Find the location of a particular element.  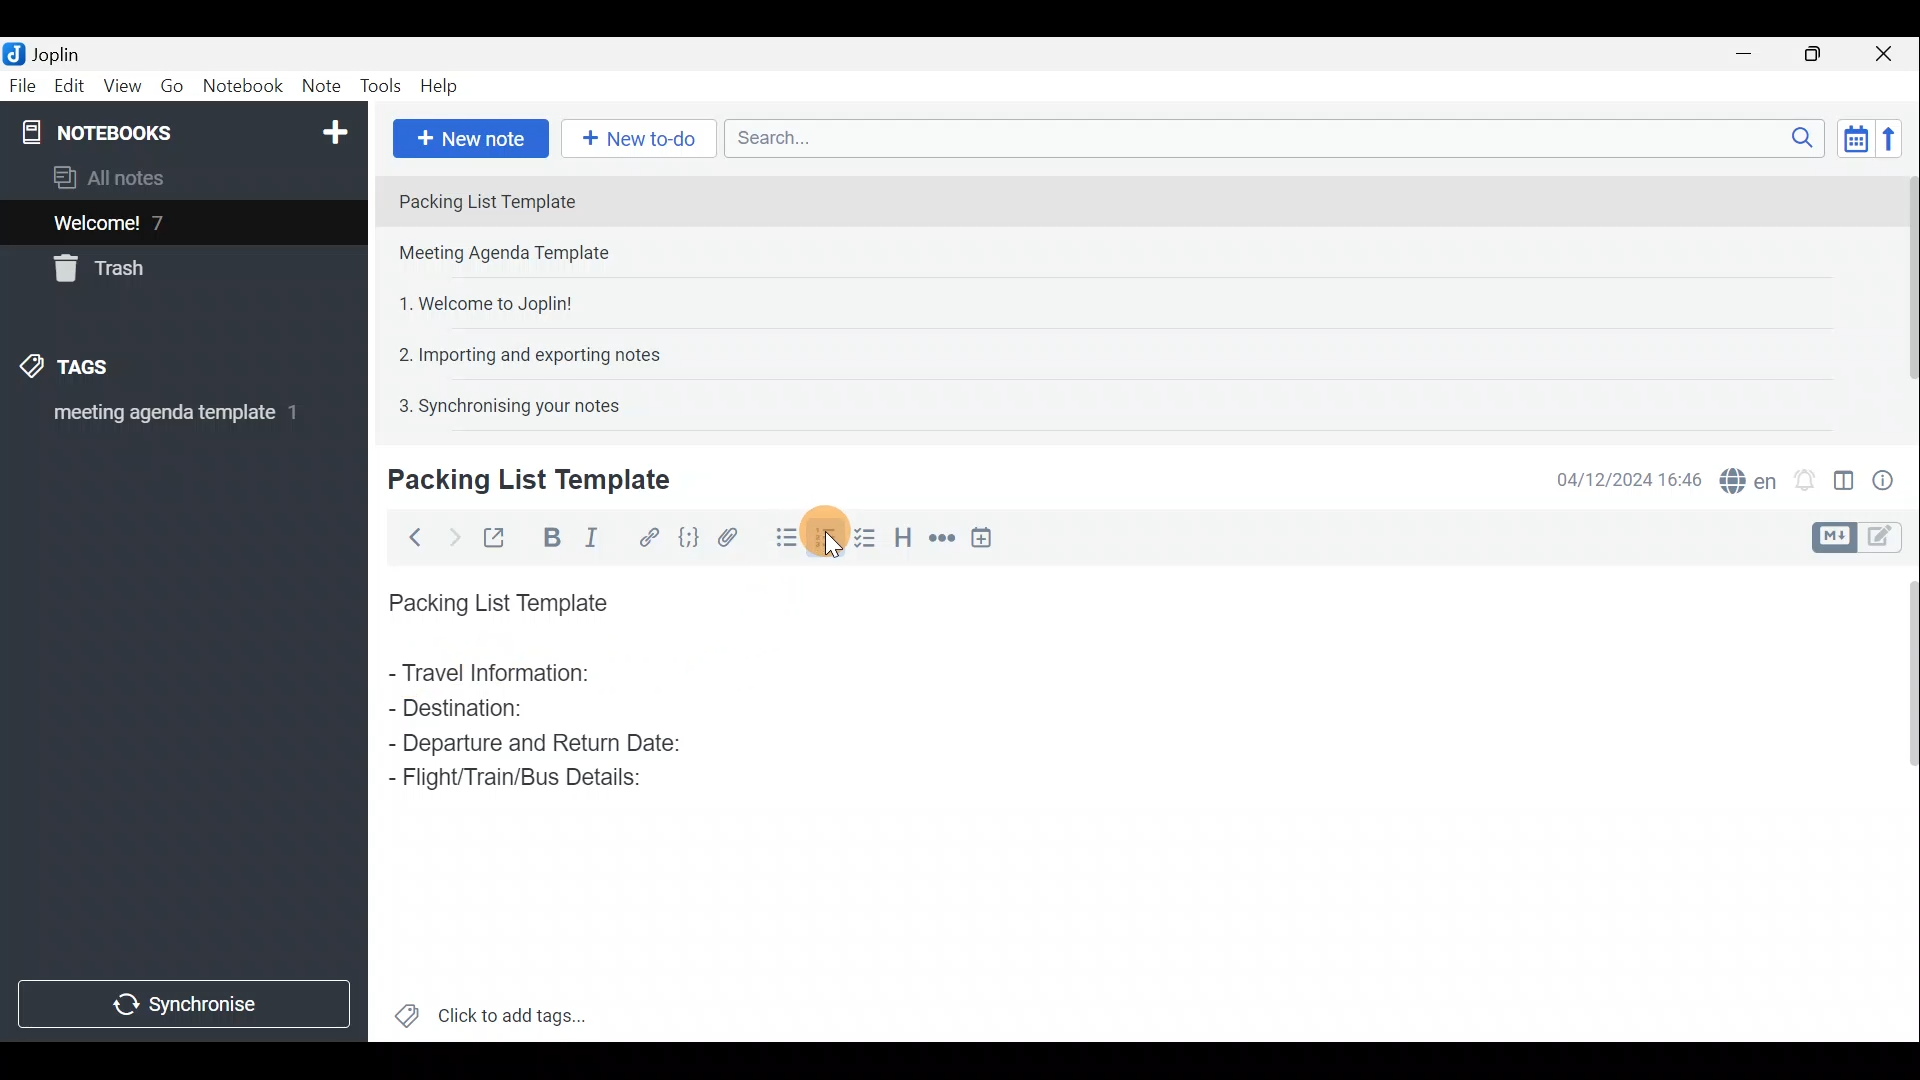

Welcome is located at coordinates (153, 222).